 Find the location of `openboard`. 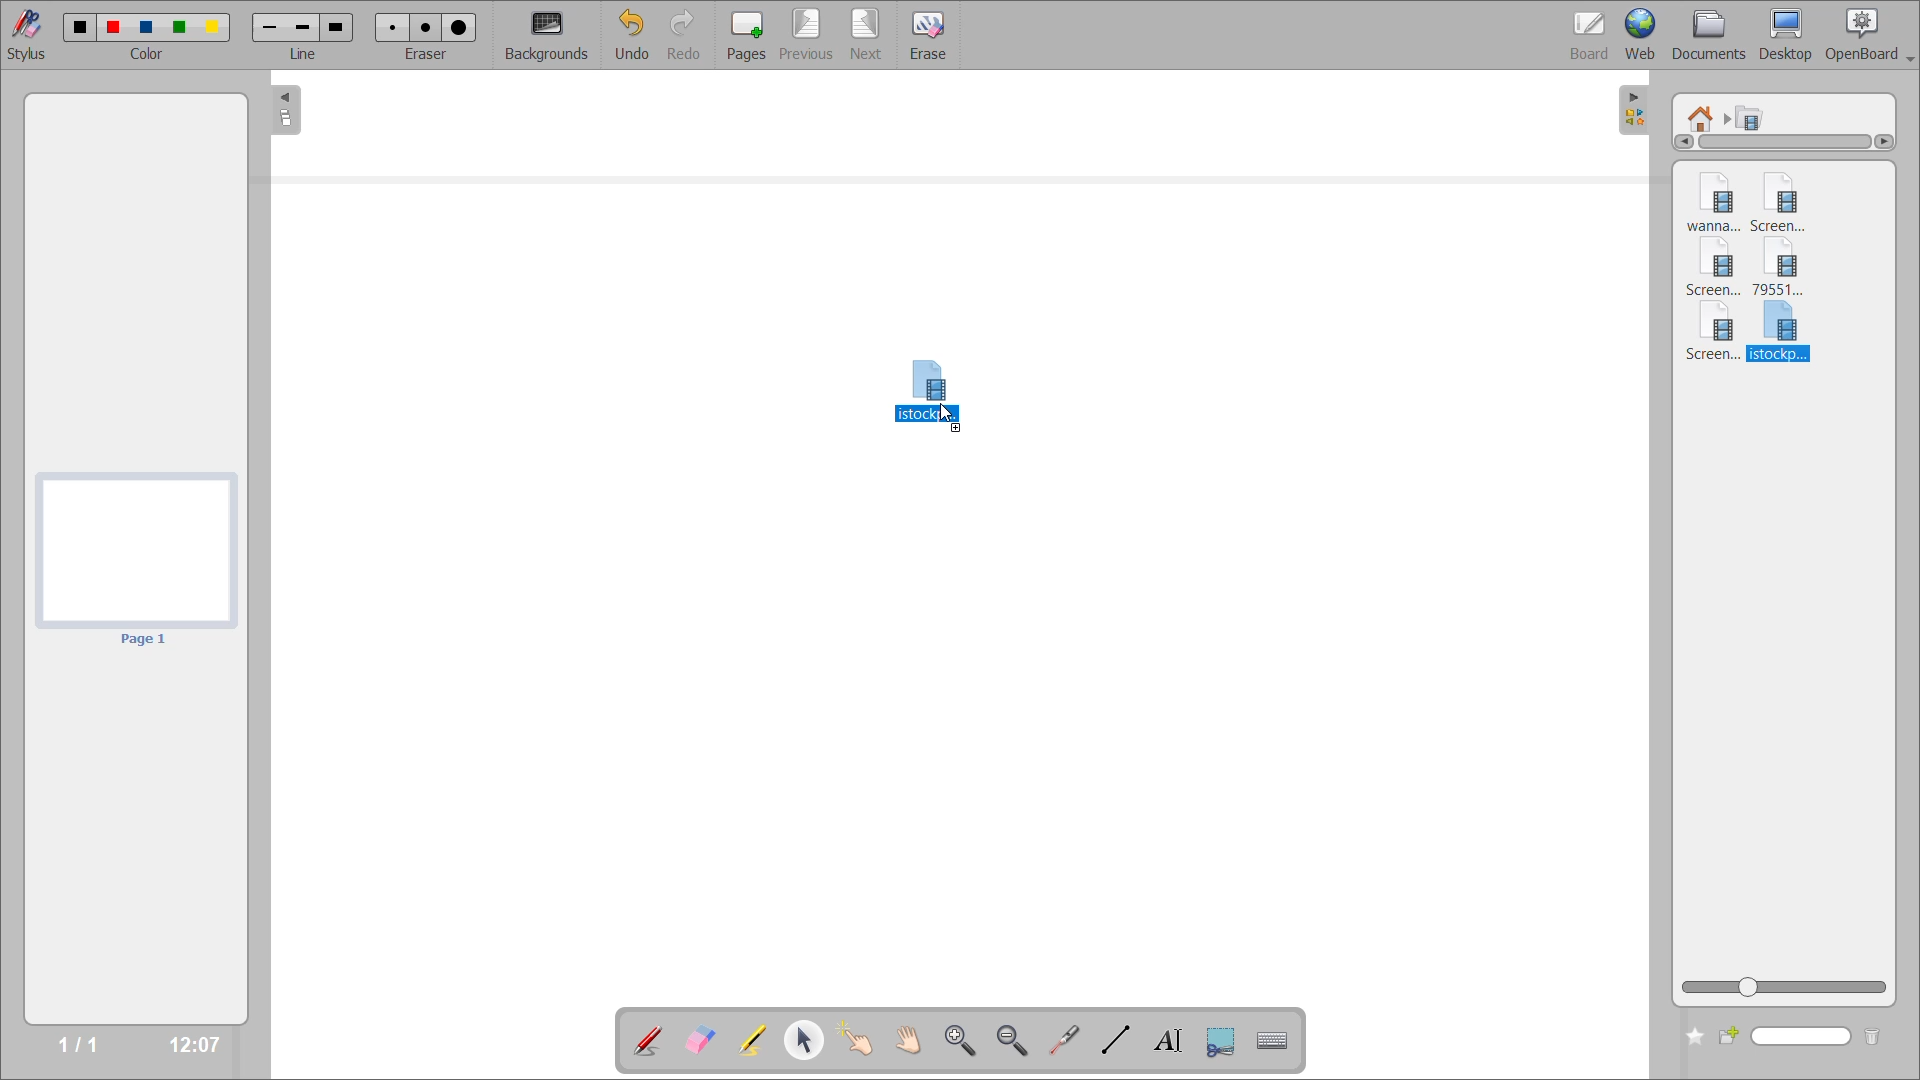

openboard is located at coordinates (1874, 32).